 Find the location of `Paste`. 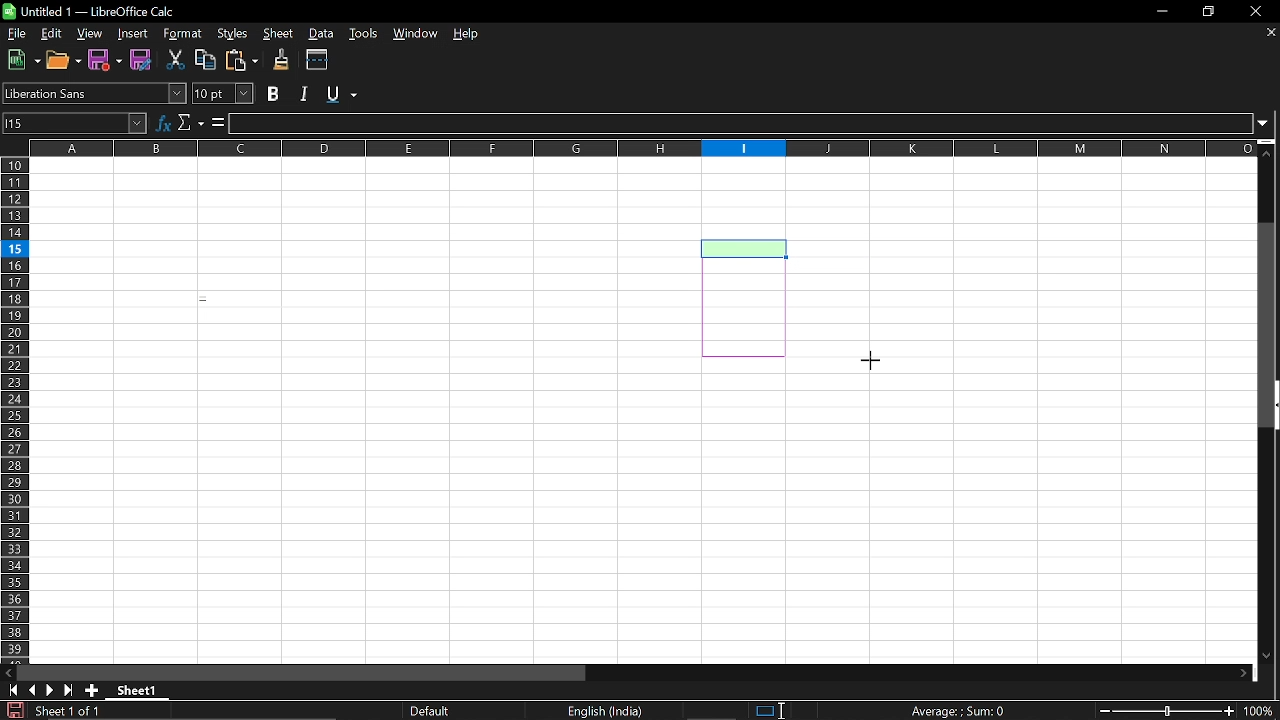

Paste is located at coordinates (243, 60).